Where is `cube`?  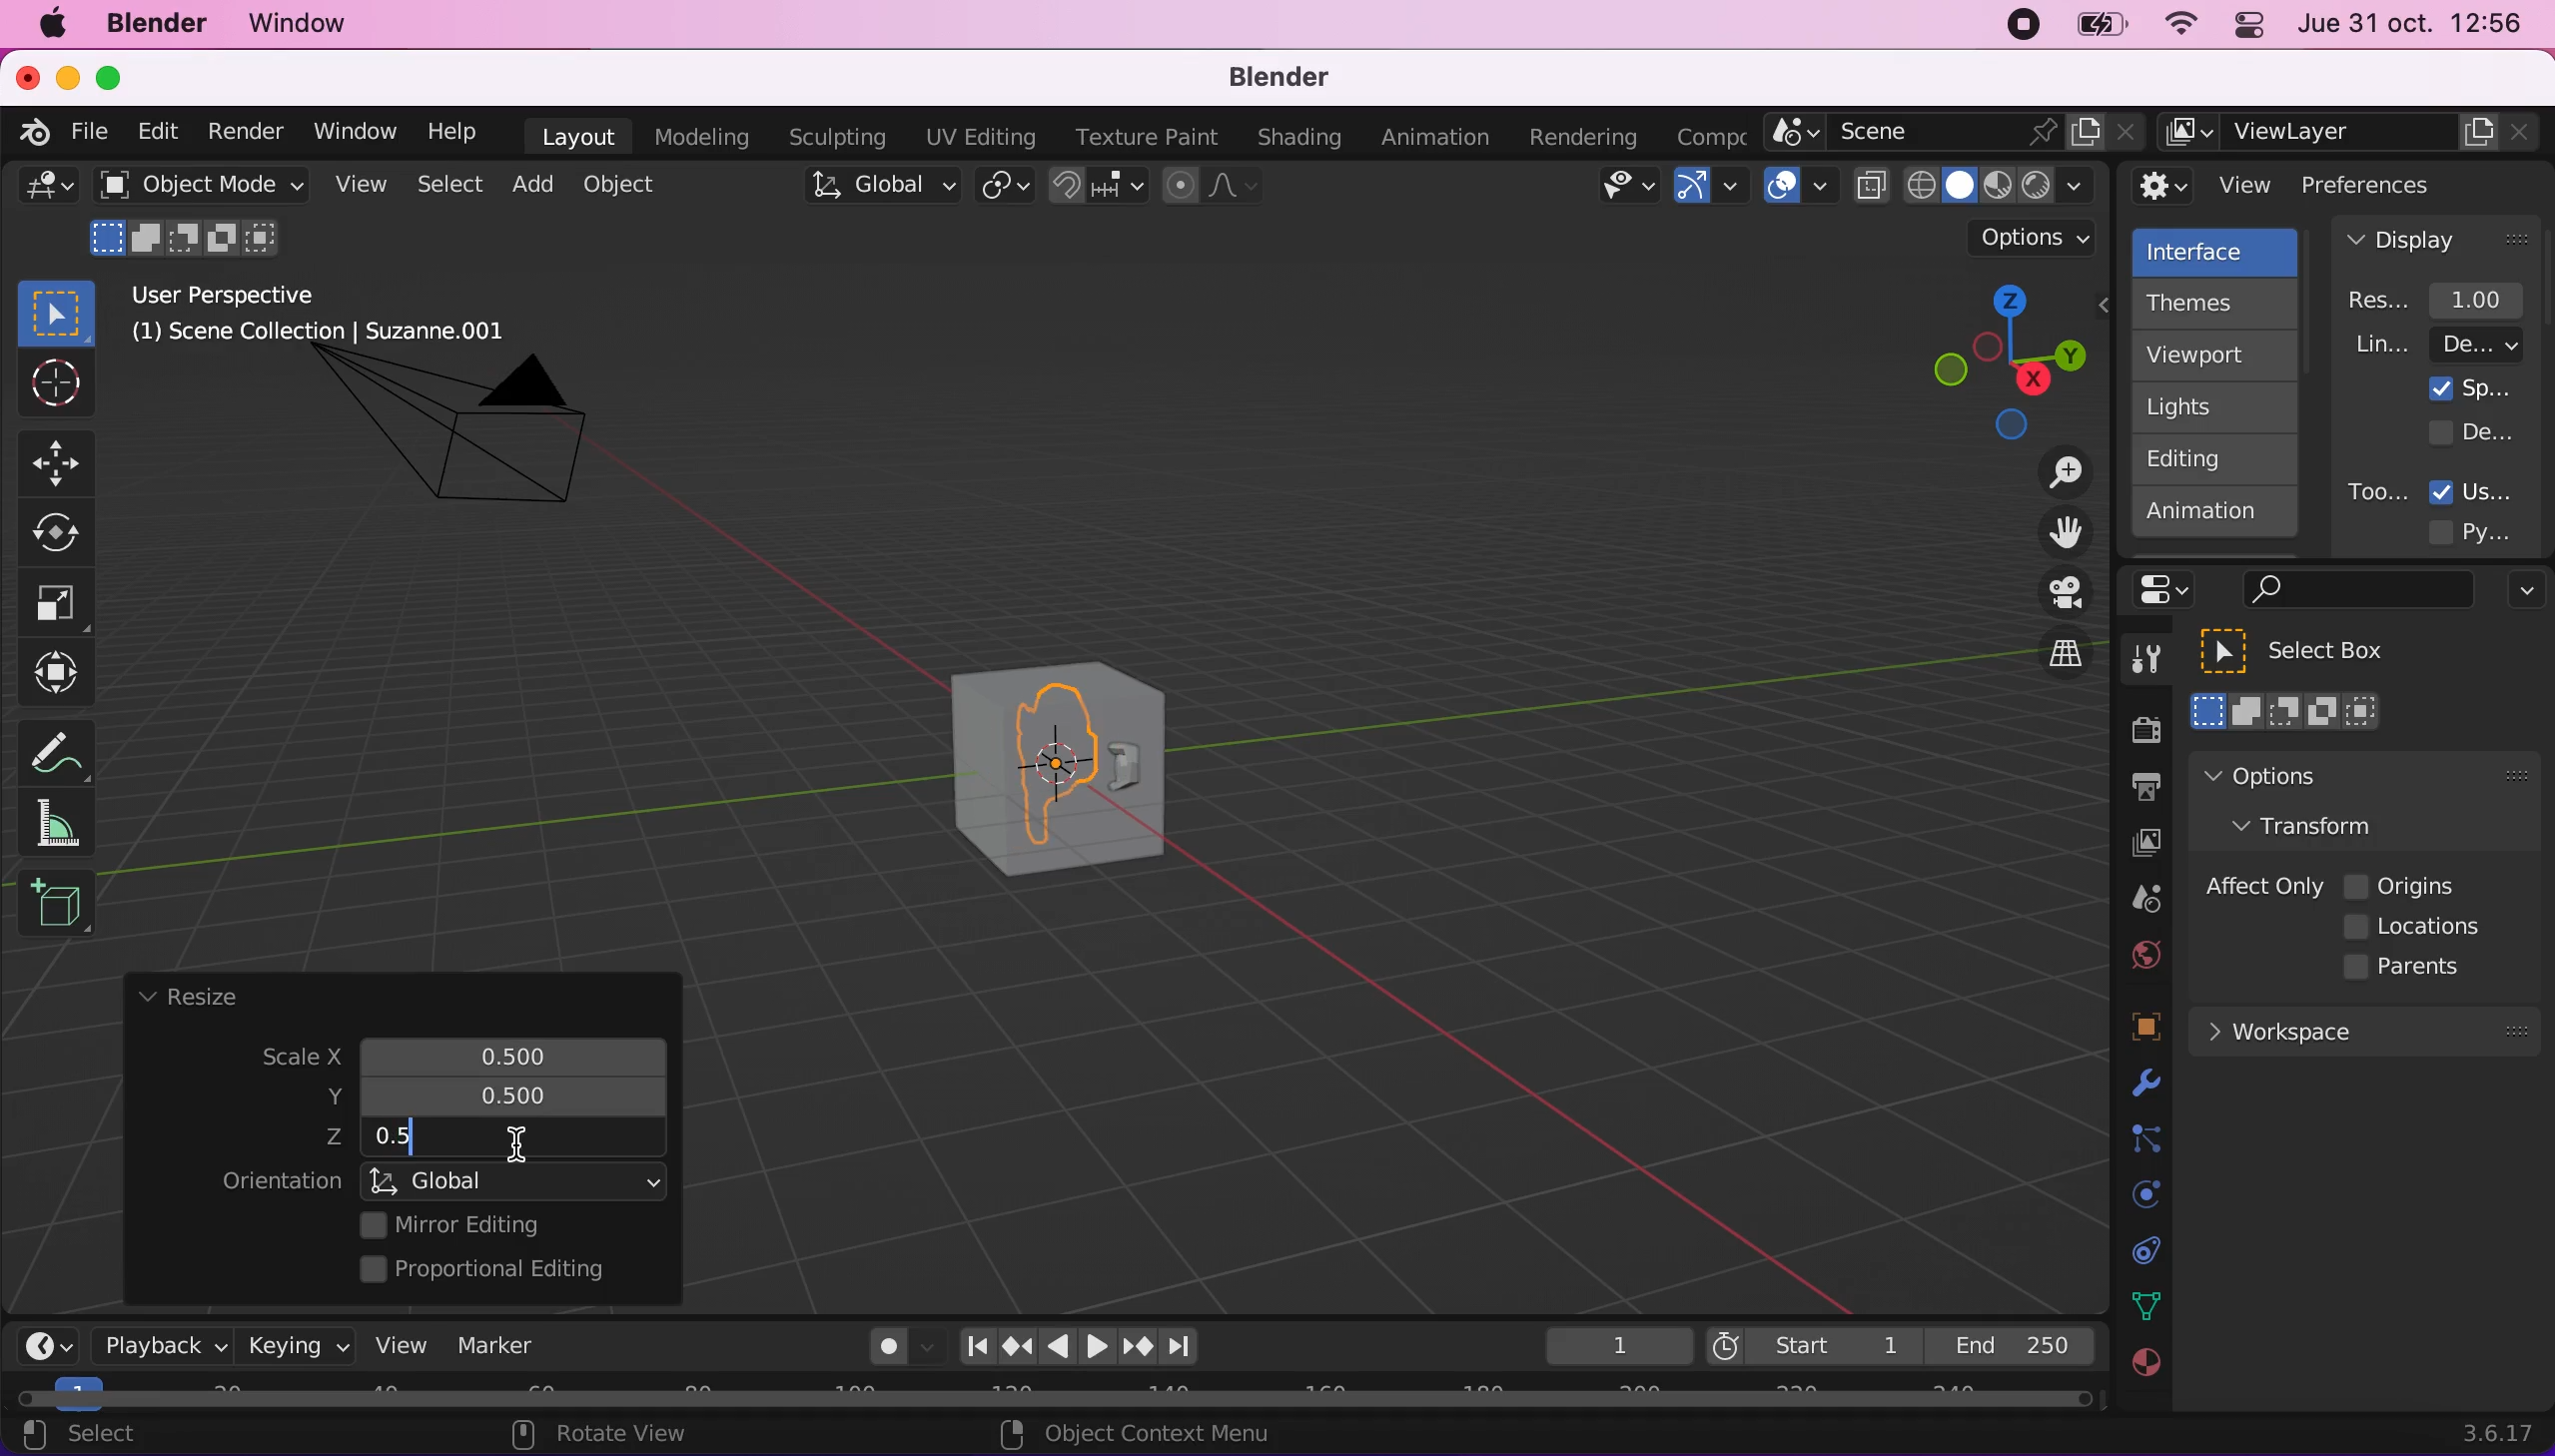 cube is located at coordinates (1061, 760).